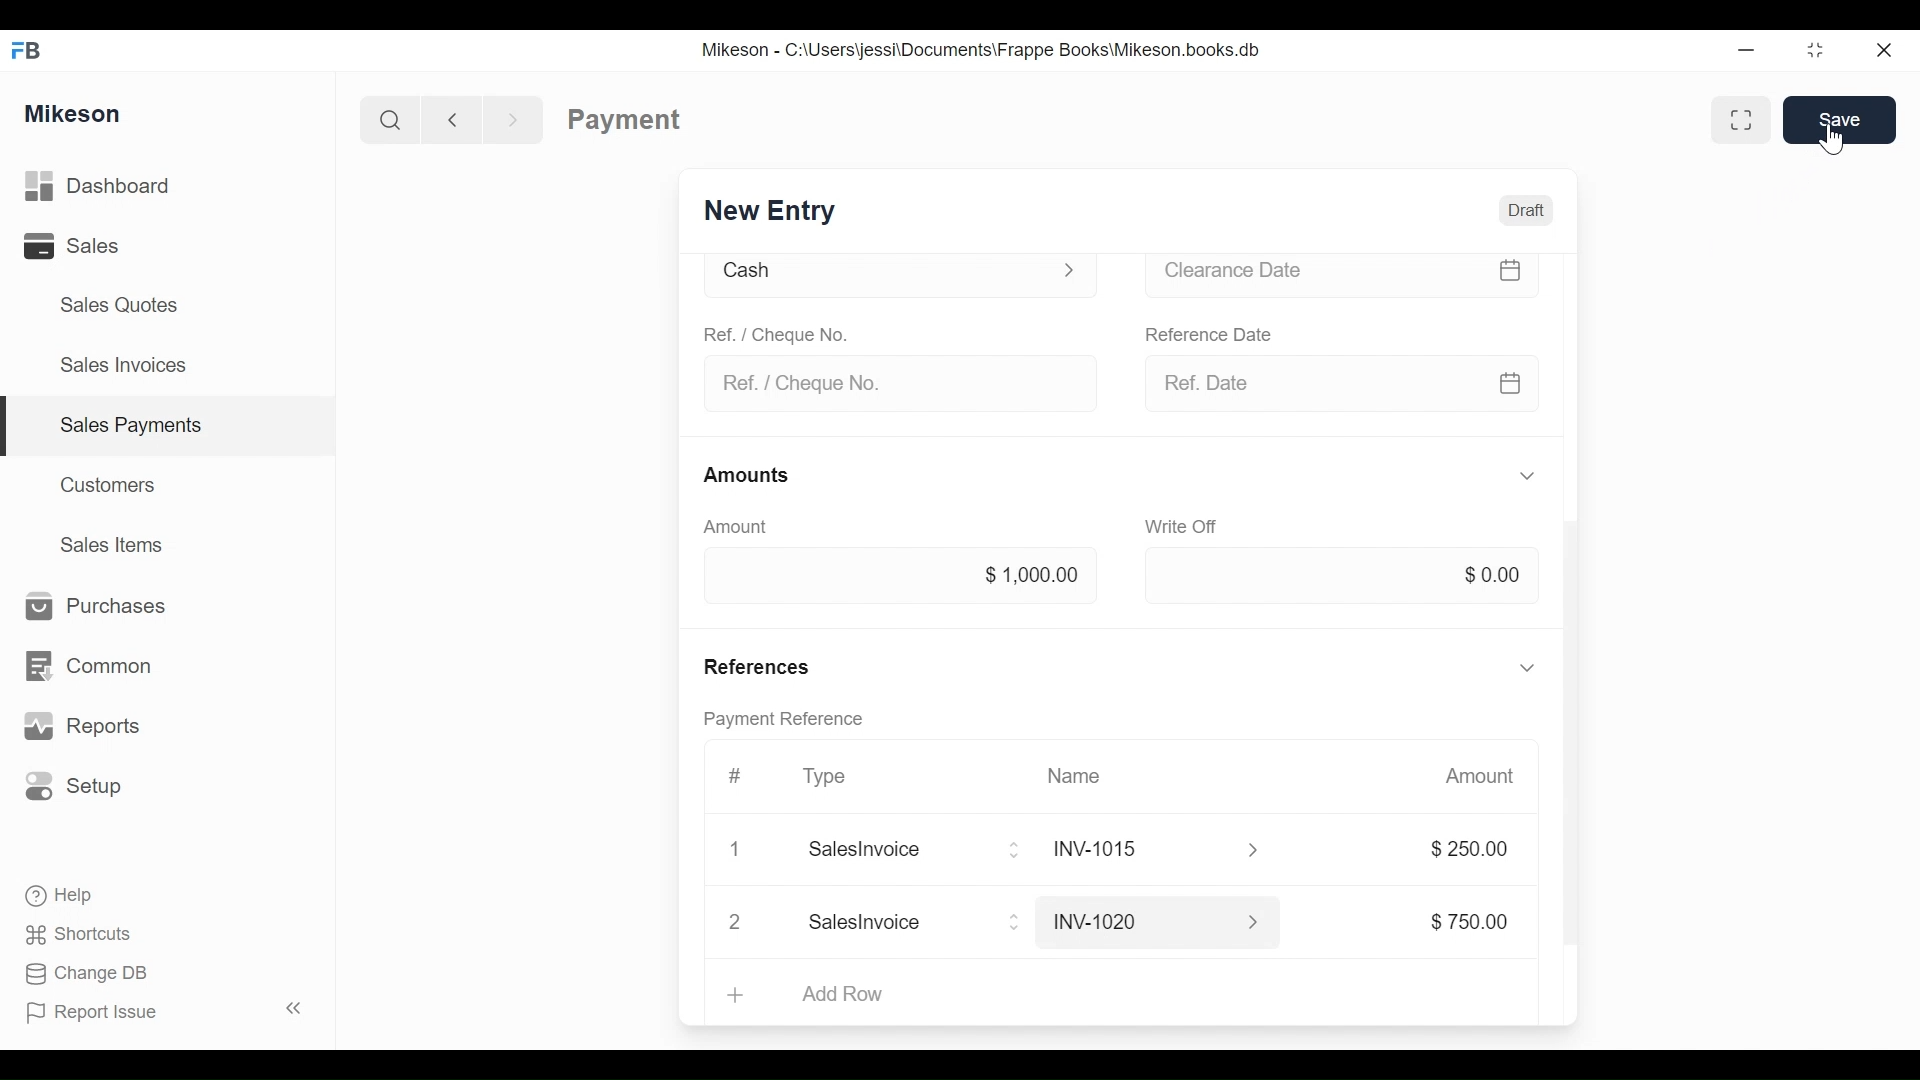 Image resolution: width=1920 pixels, height=1080 pixels. What do you see at coordinates (1079, 776) in the screenshot?
I see `Name` at bounding box center [1079, 776].